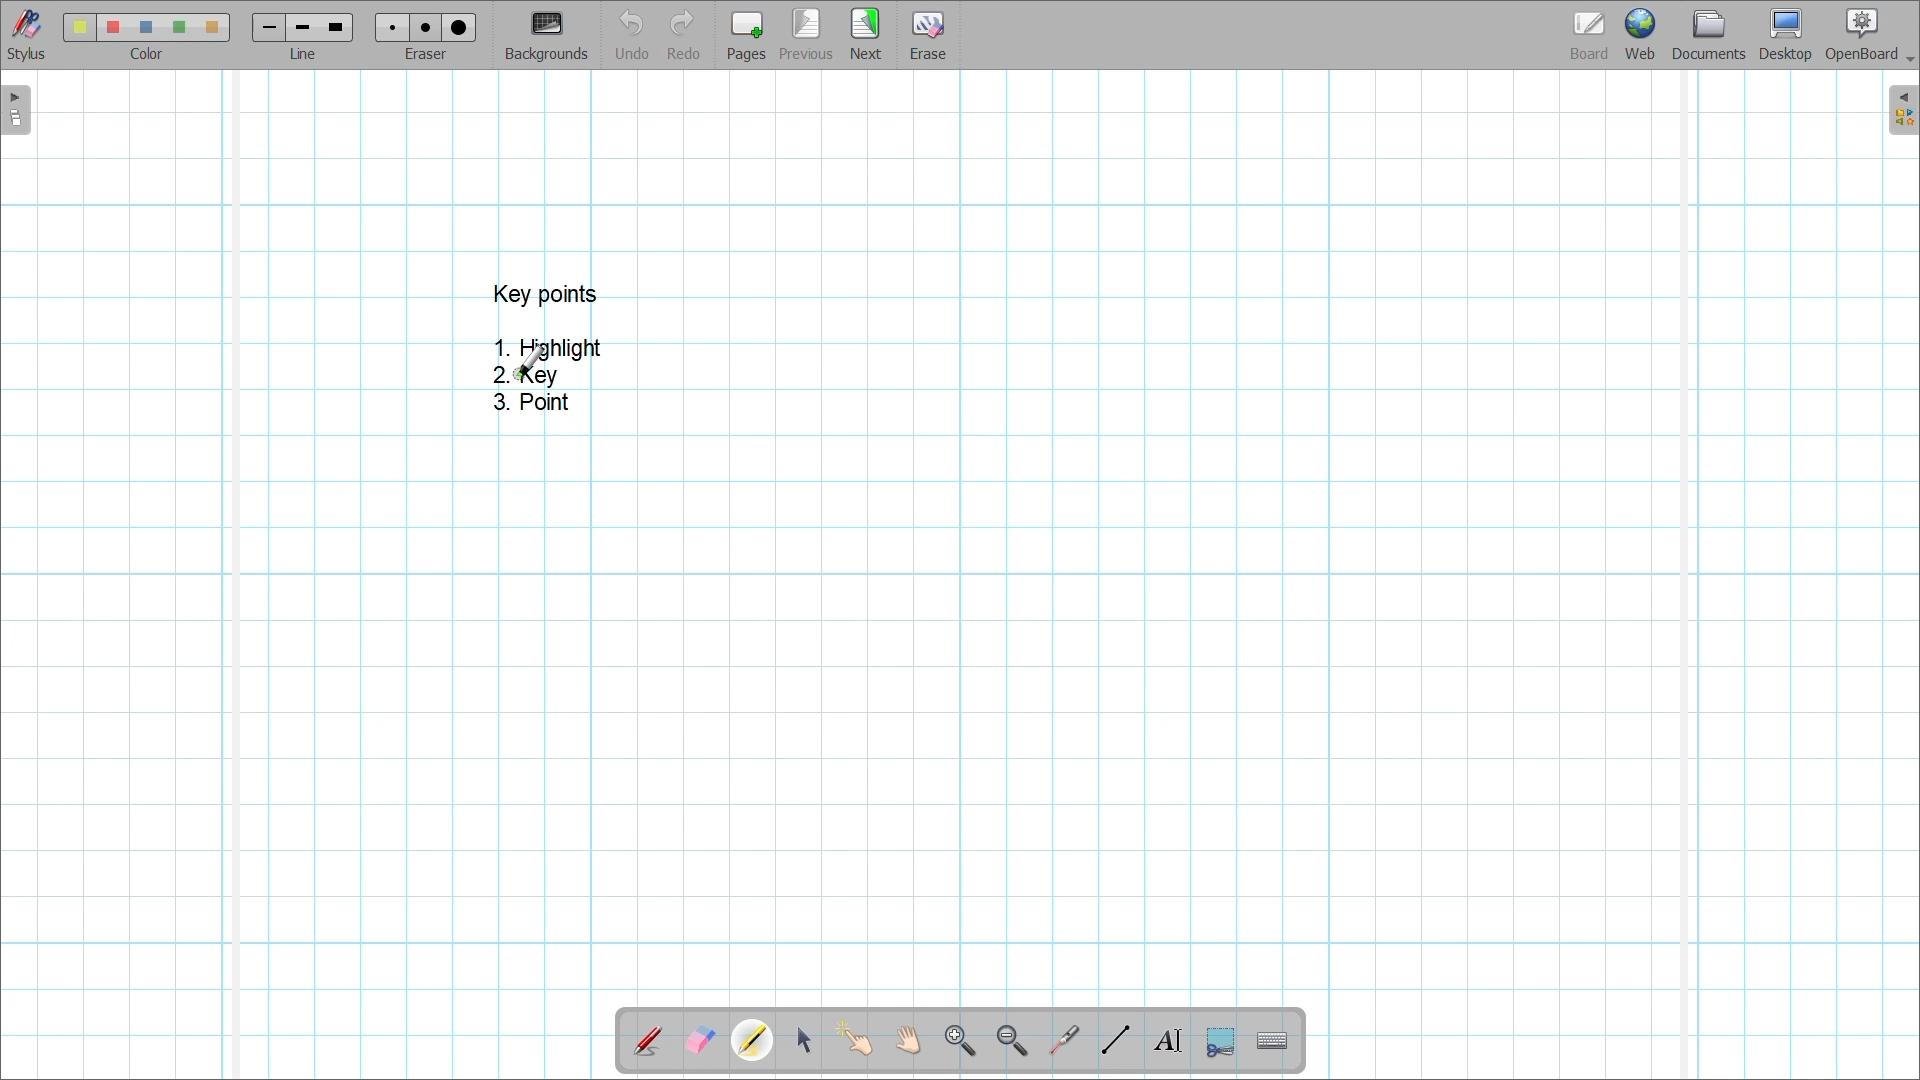 The width and height of the screenshot is (1920, 1080). I want to click on Stylus menu at the bottom of the page, so click(28, 35).